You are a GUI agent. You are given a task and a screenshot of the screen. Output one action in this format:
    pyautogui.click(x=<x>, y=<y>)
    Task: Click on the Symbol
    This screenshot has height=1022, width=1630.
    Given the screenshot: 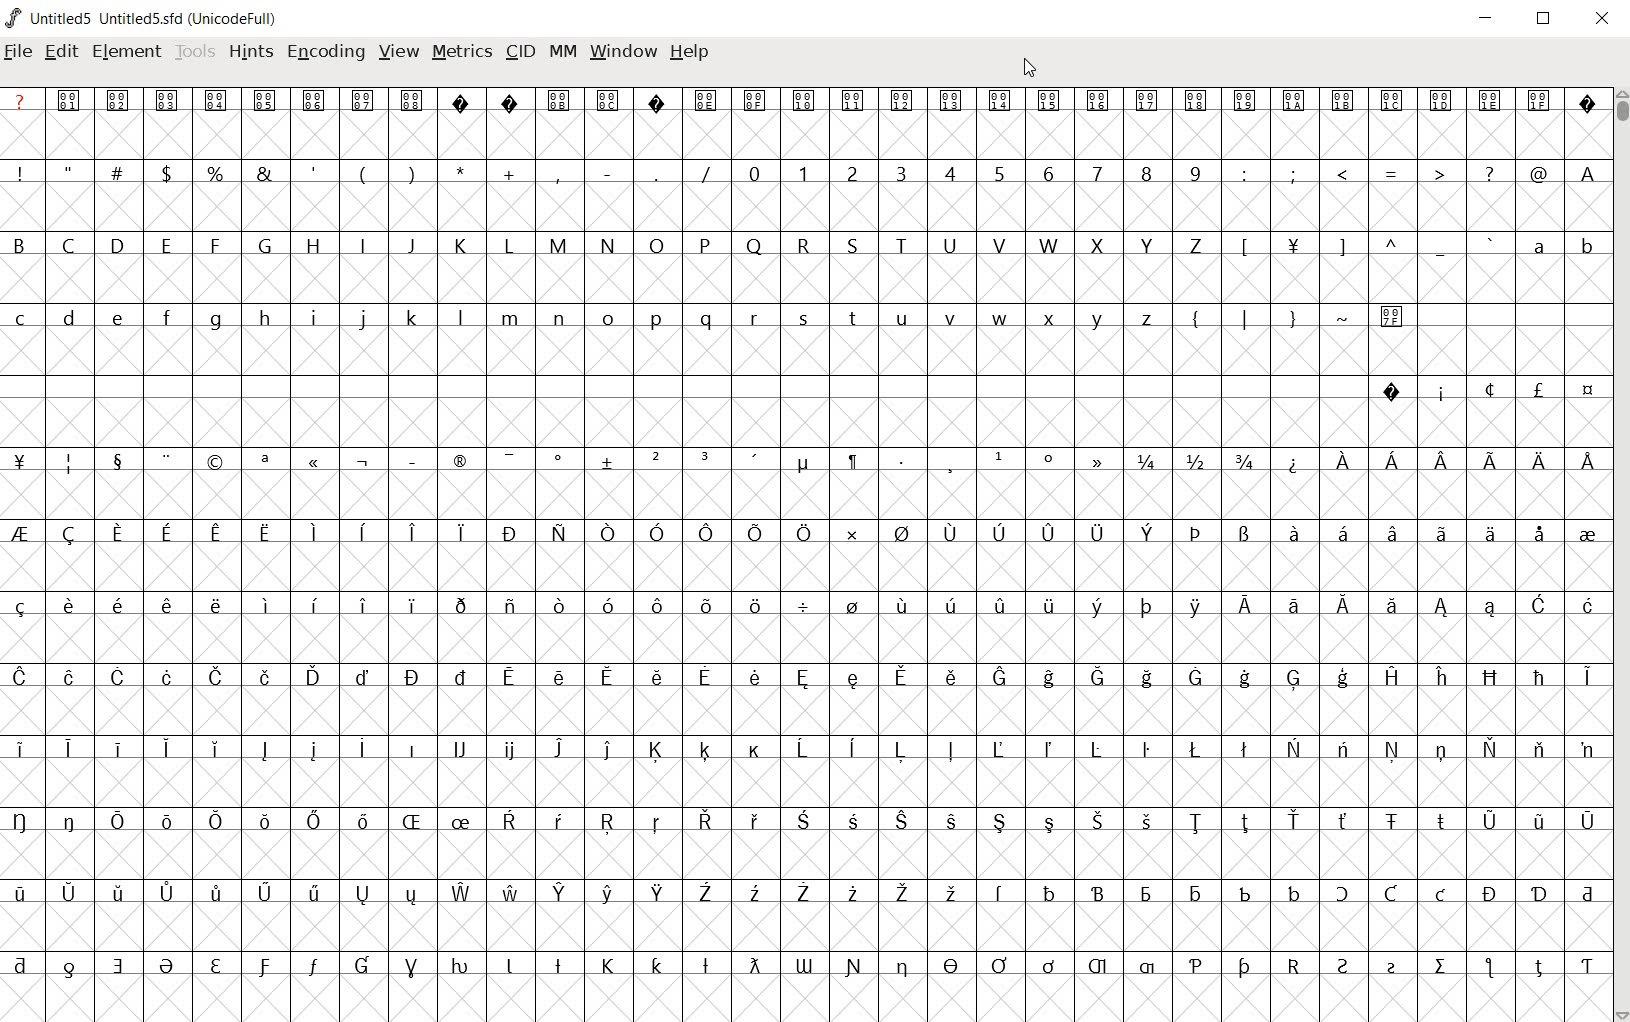 What is the action you would take?
    pyautogui.click(x=1146, y=678)
    